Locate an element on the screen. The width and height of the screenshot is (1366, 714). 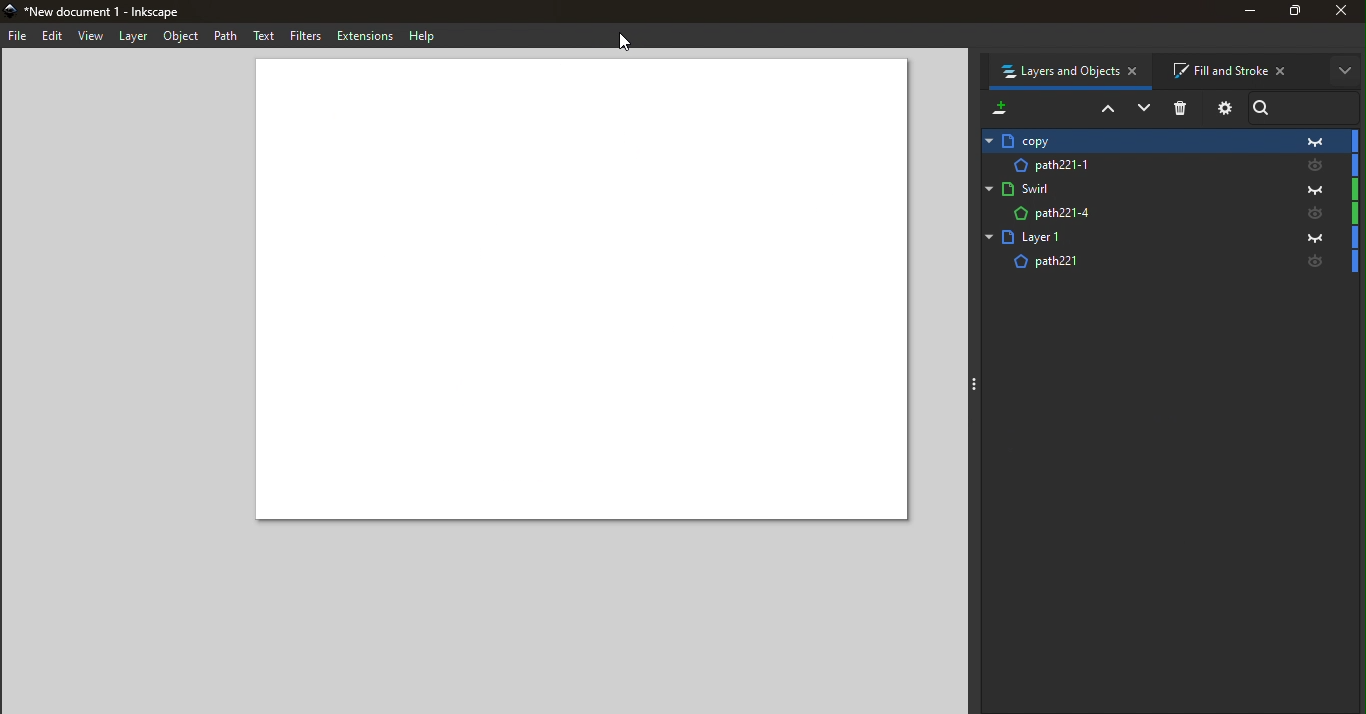
Object is located at coordinates (183, 37).